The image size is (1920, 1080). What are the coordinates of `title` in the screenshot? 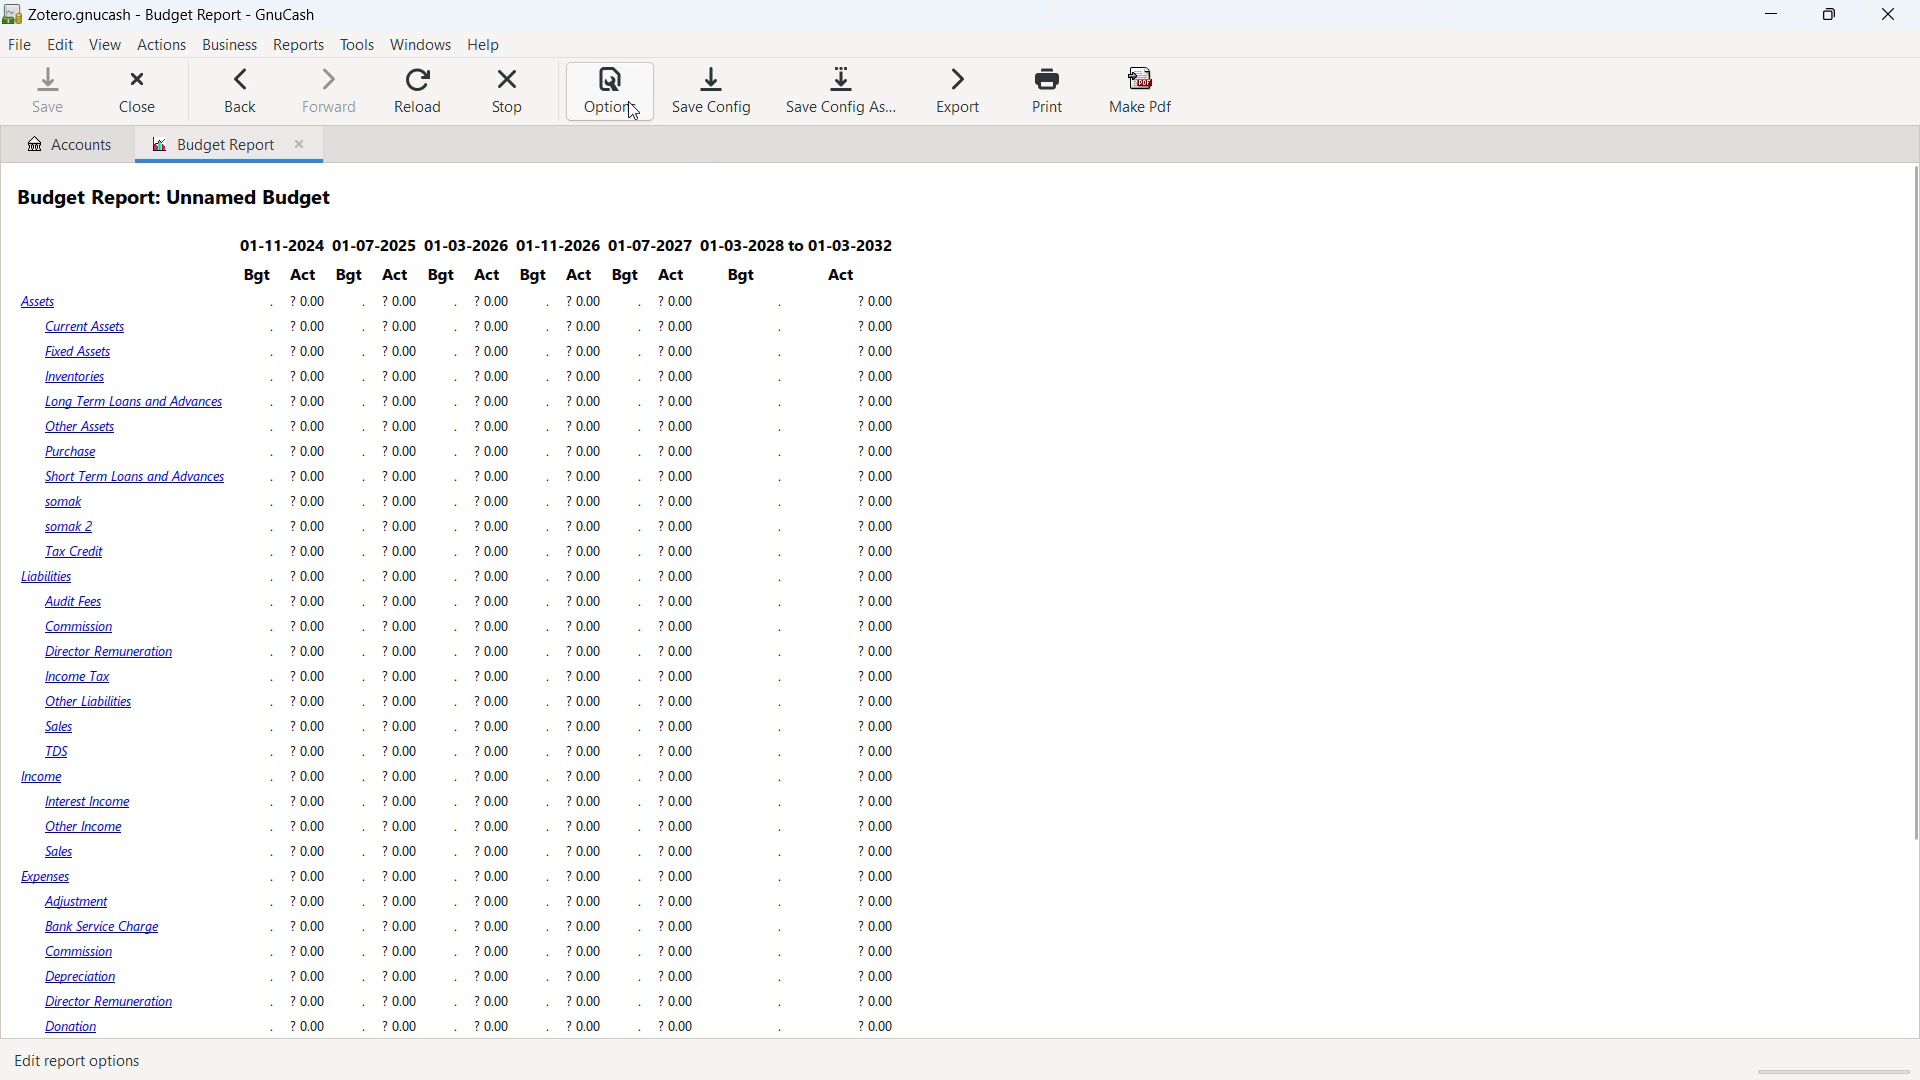 It's located at (174, 15).